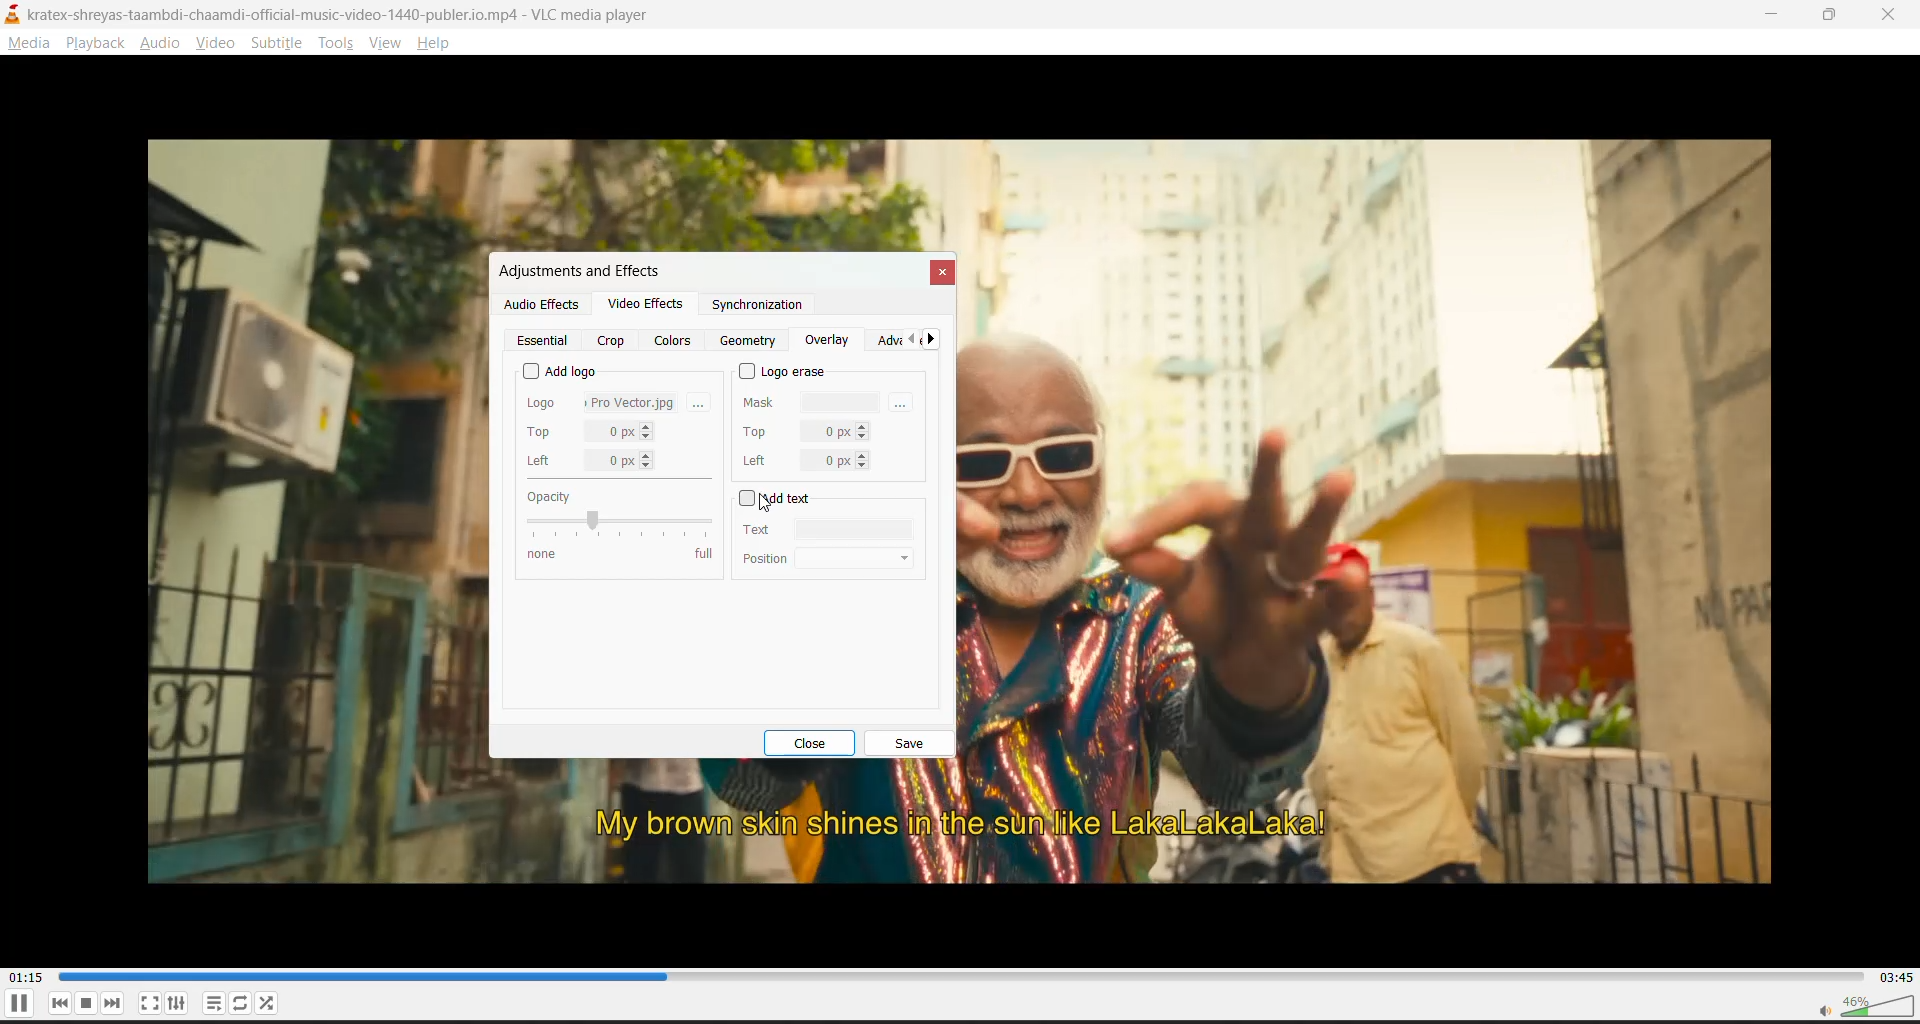 The height and width of the screenshot is (1024, 1920). What do you see at coordinates (387, 45) in the screenshot?
I see `view` at bounding box center [387, 45].